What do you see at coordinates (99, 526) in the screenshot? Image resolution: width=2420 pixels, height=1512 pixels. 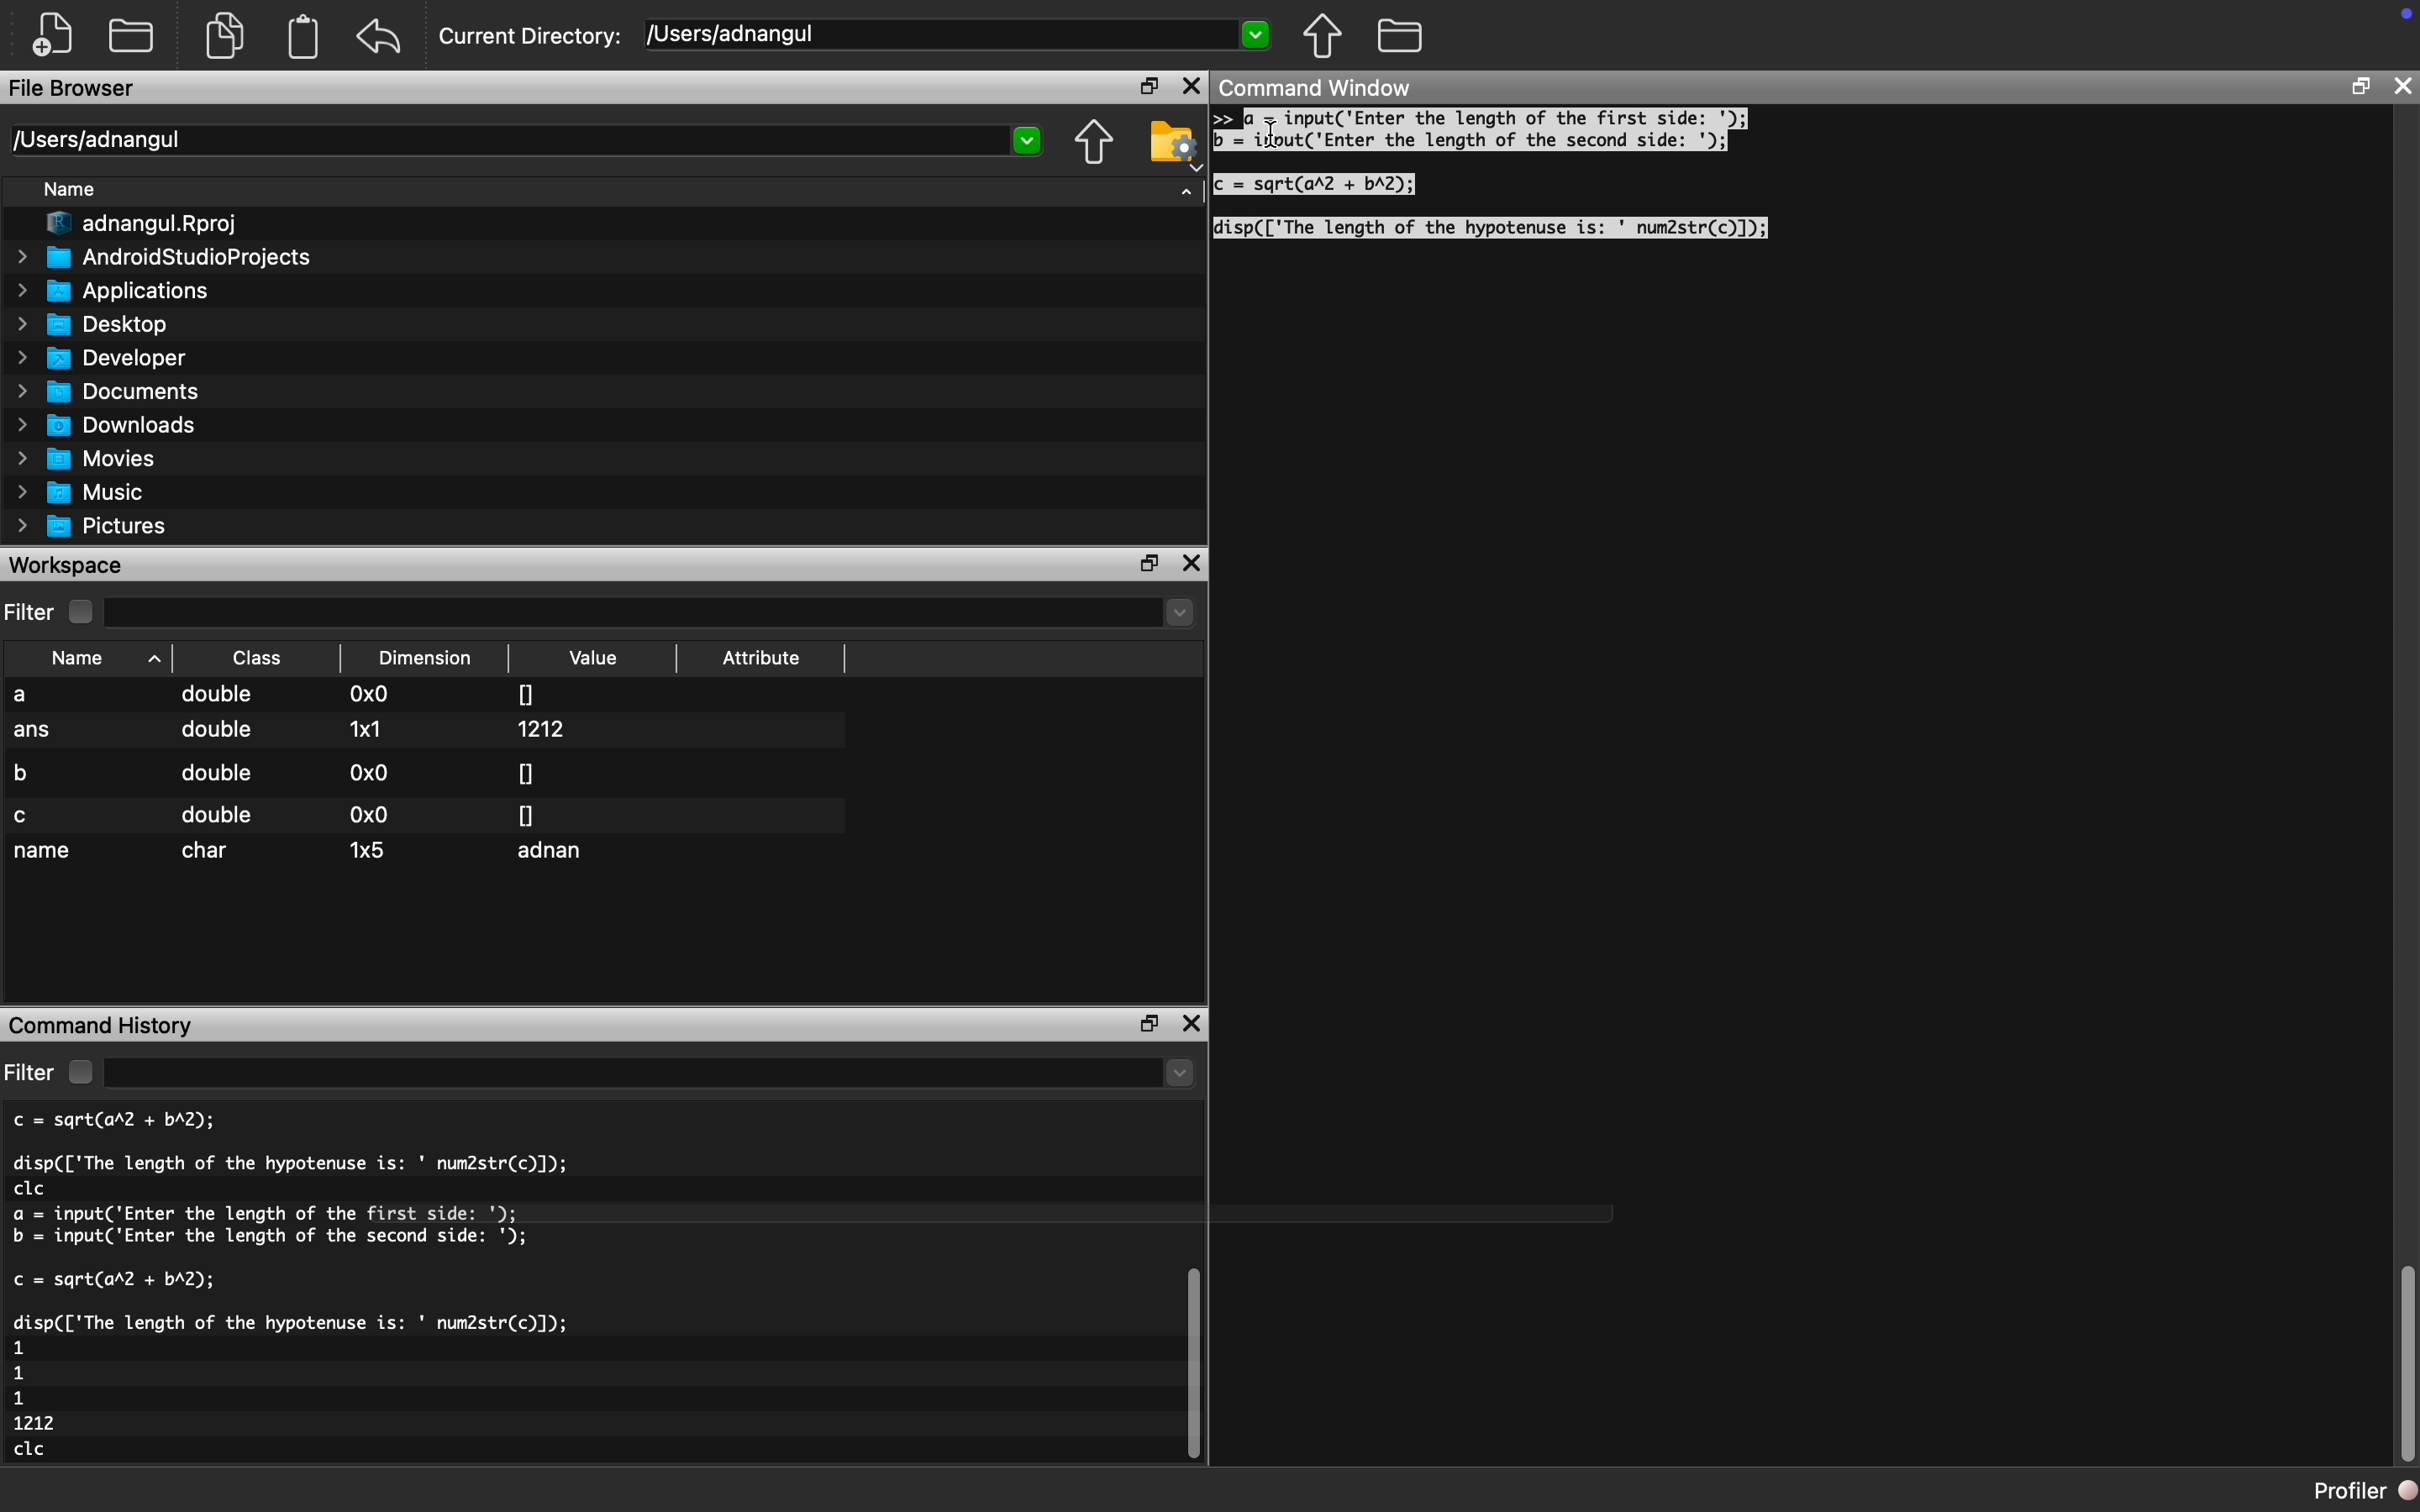 I see ` Pictures` at bounding box center [99, 526].